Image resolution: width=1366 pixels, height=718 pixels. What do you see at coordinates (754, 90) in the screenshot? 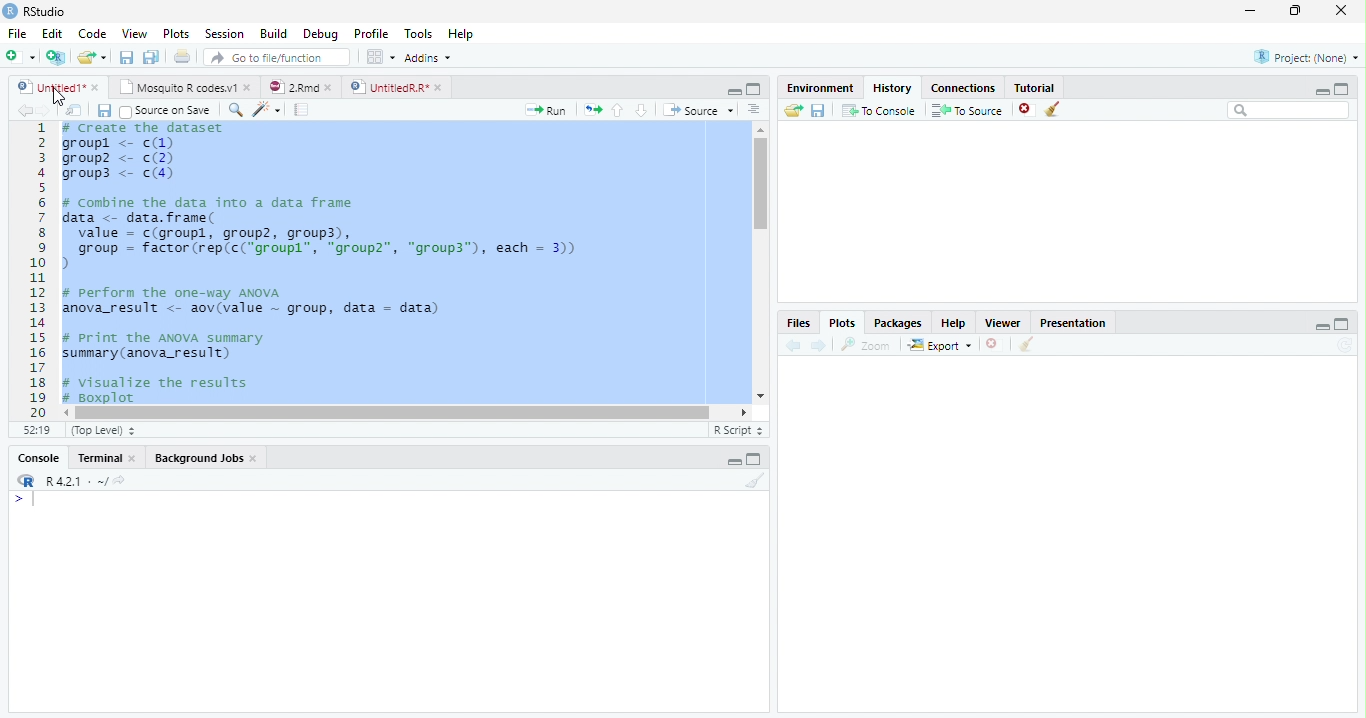
I see `Maximize` at bounding box center [754, 90].